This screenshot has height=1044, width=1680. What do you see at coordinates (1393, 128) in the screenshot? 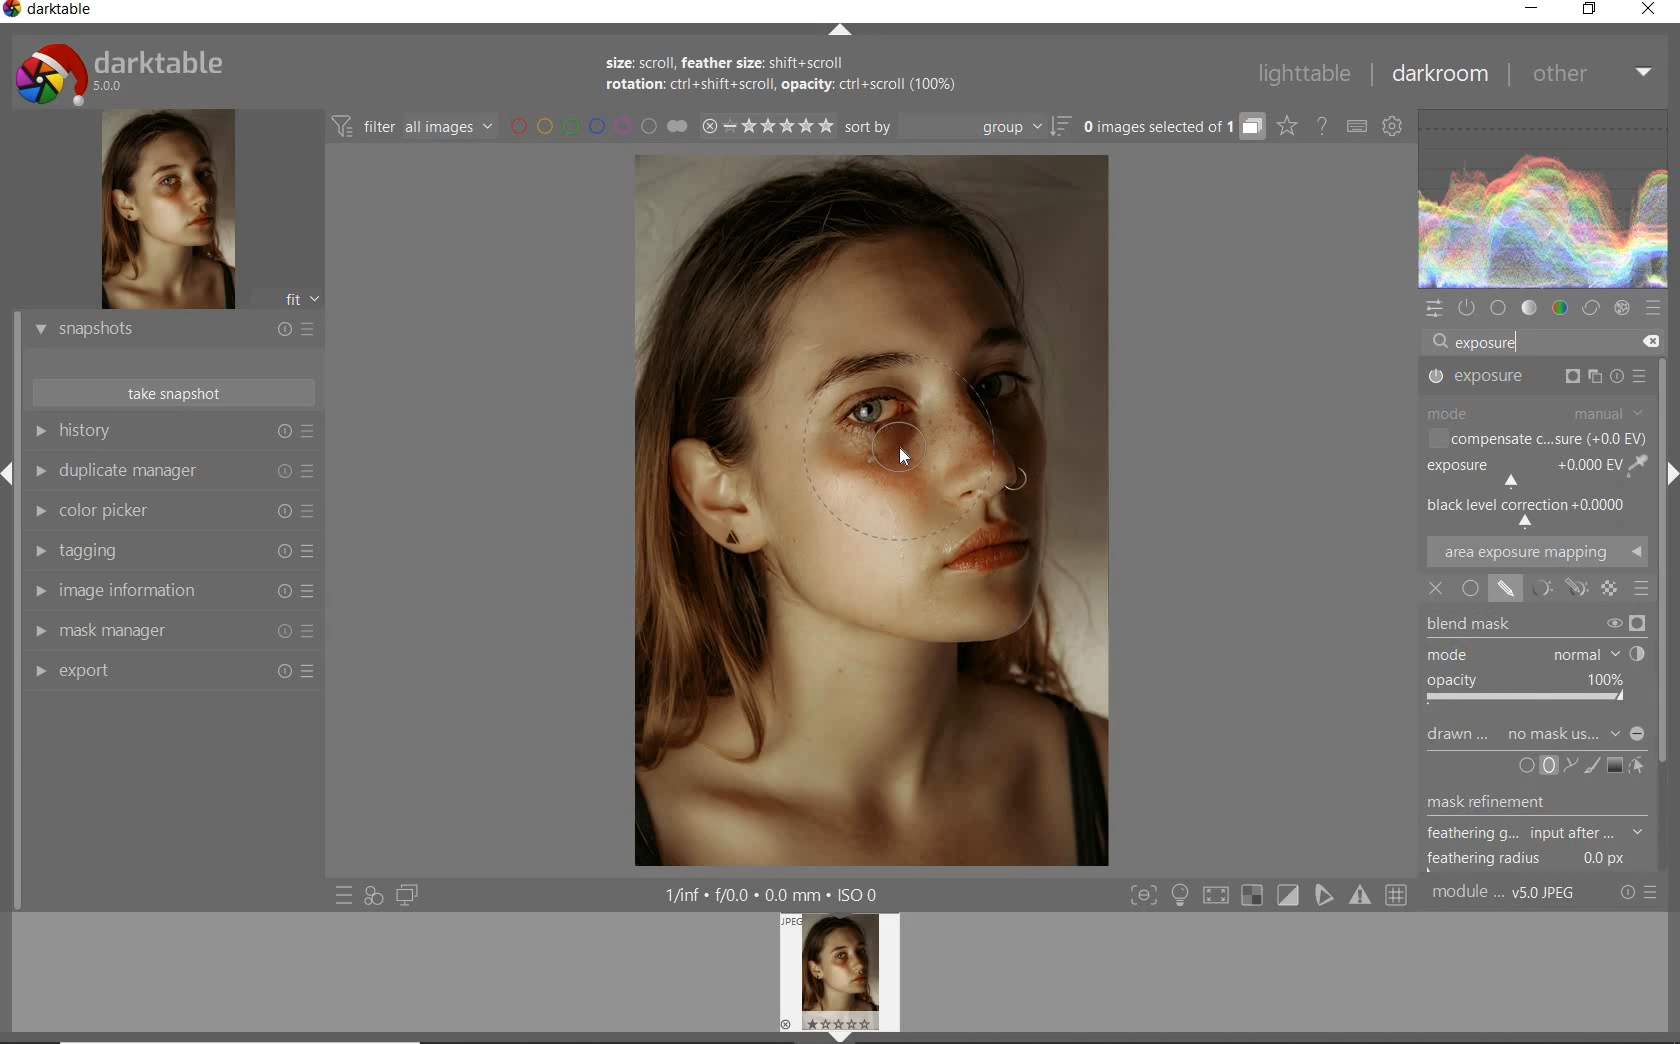
I see `show global preferences` at bounding box center [1393, 128].